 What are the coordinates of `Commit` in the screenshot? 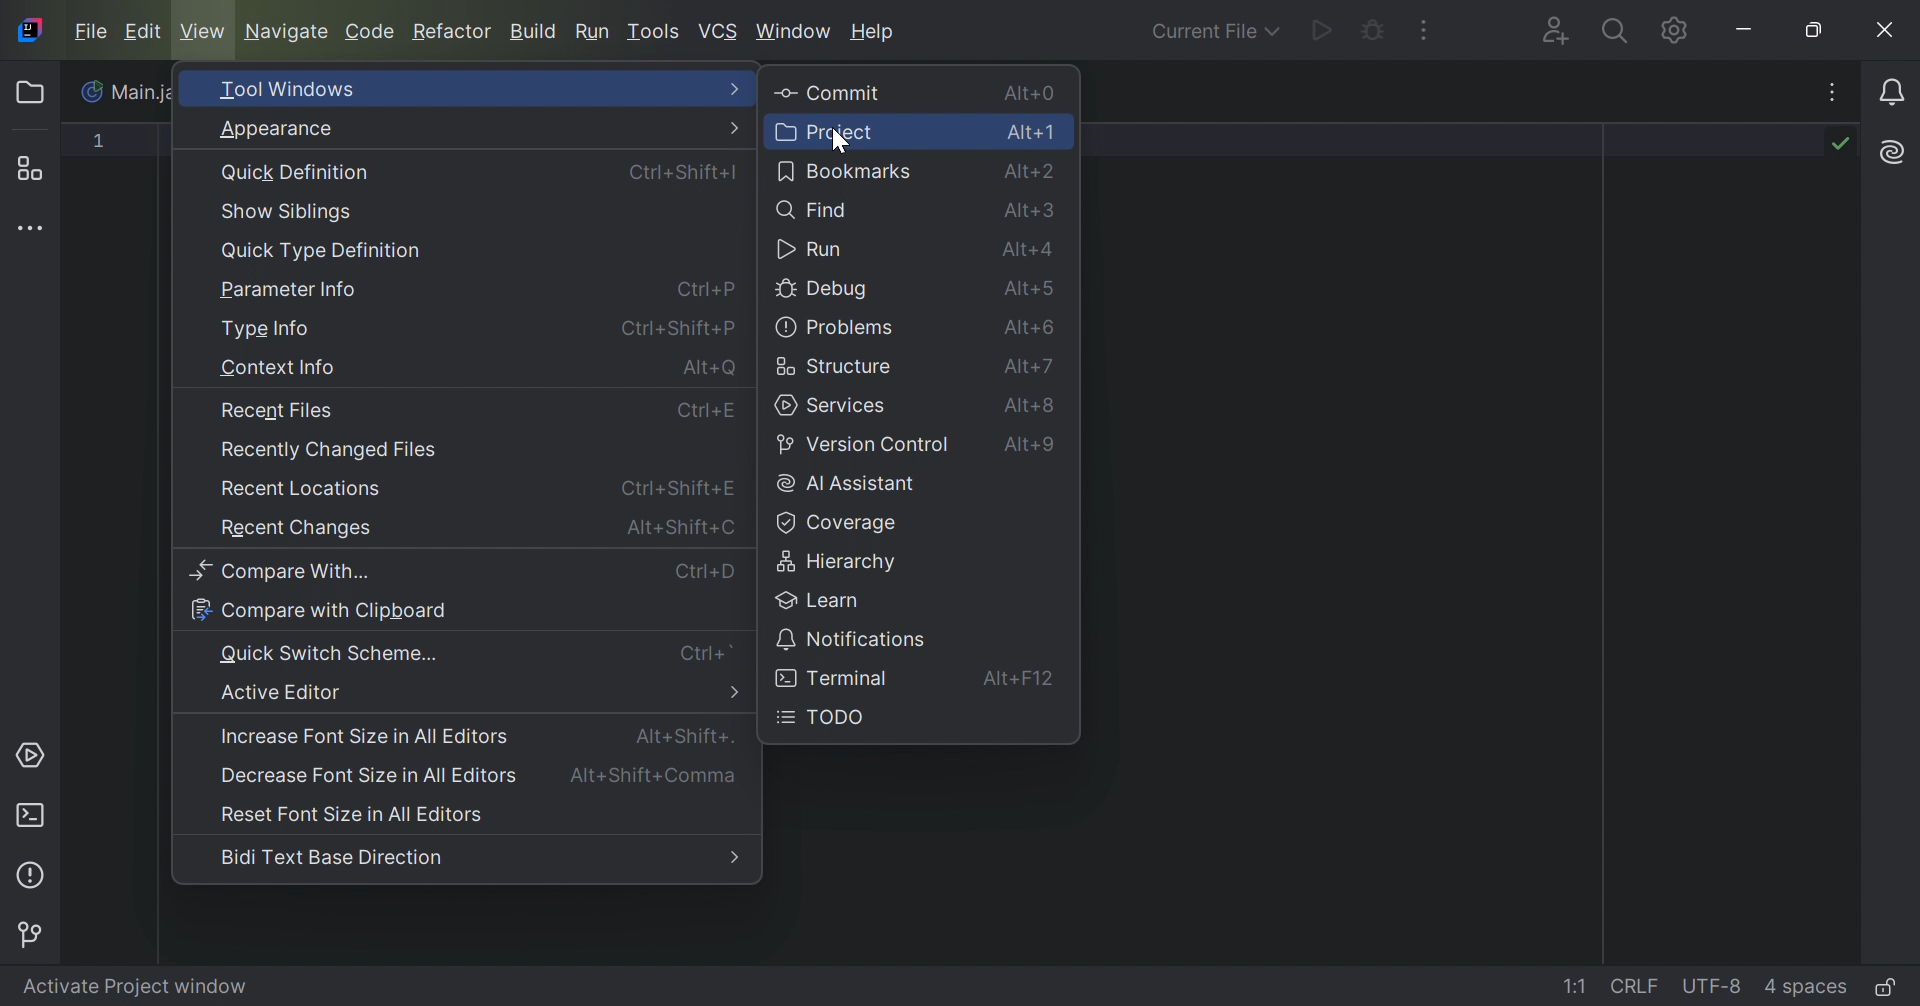 It's located at (829, 94).